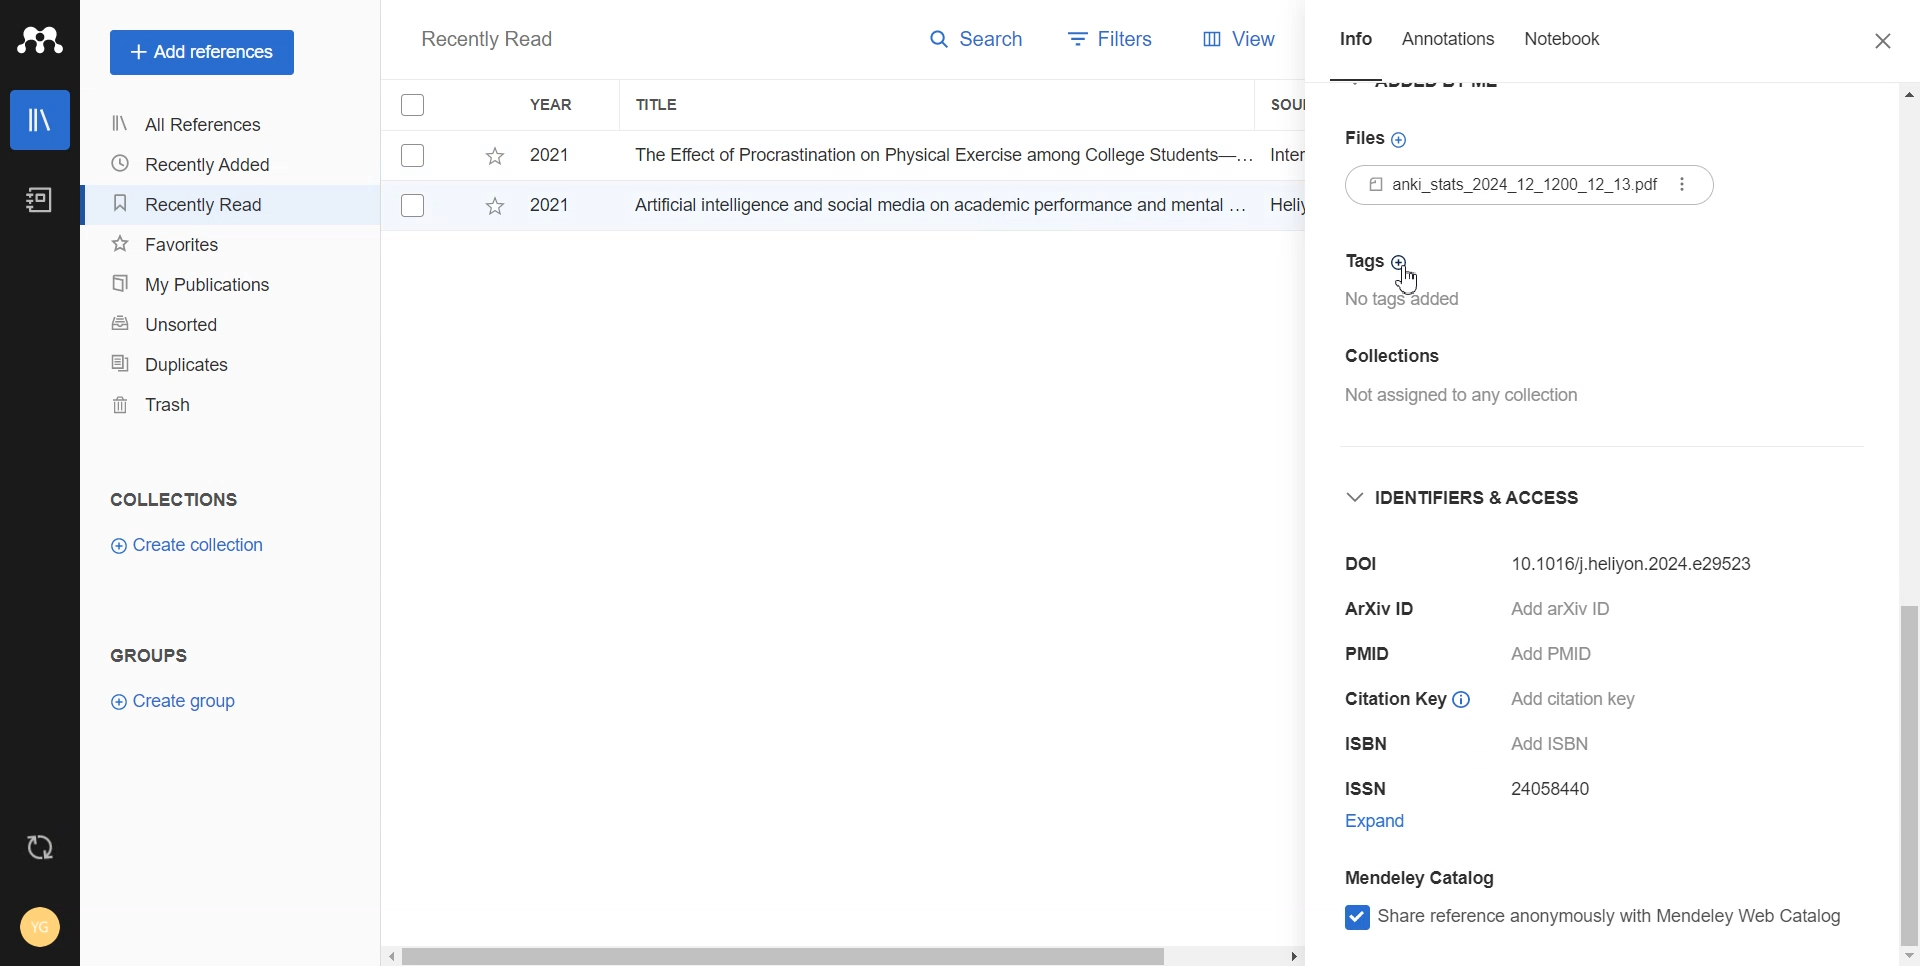 This screenshot has width=1920, height=966. What do you see at coordinates (494, 156) in the screenshot?
I see `Starred` at bounding box center [494, 156].